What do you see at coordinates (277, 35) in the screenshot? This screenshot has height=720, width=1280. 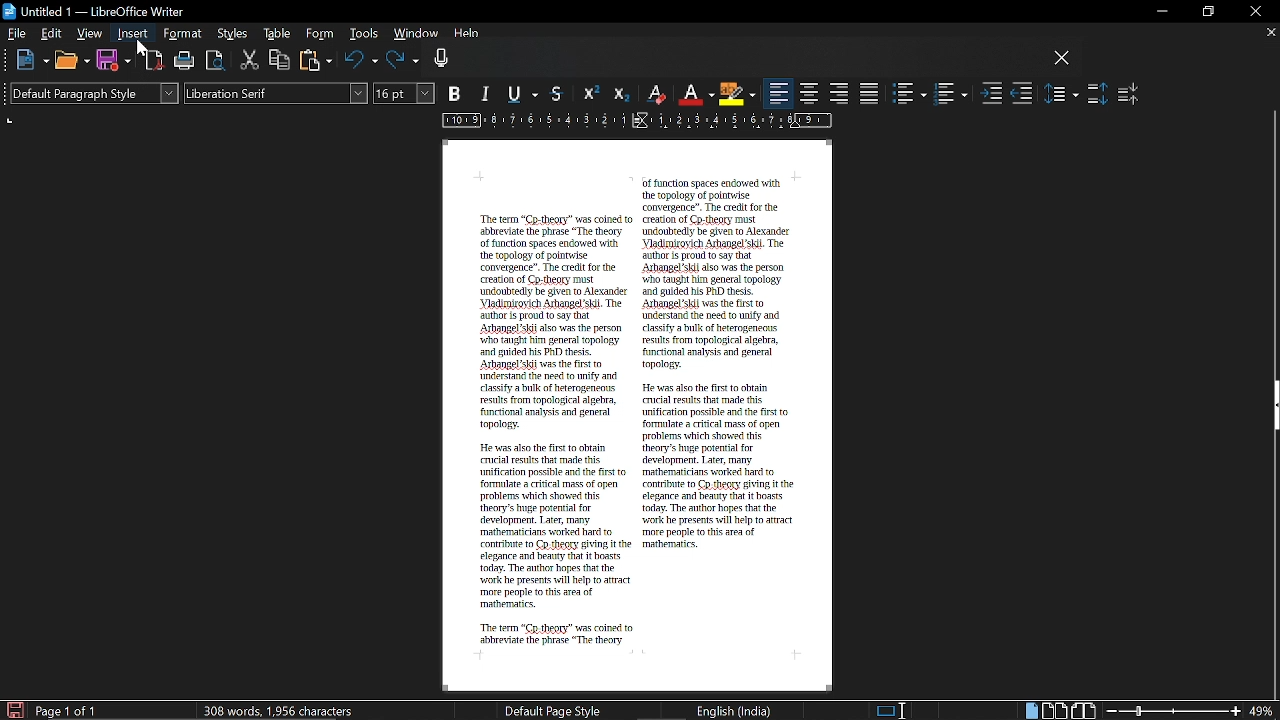 I see `Table` at bounding box center [277, 35].